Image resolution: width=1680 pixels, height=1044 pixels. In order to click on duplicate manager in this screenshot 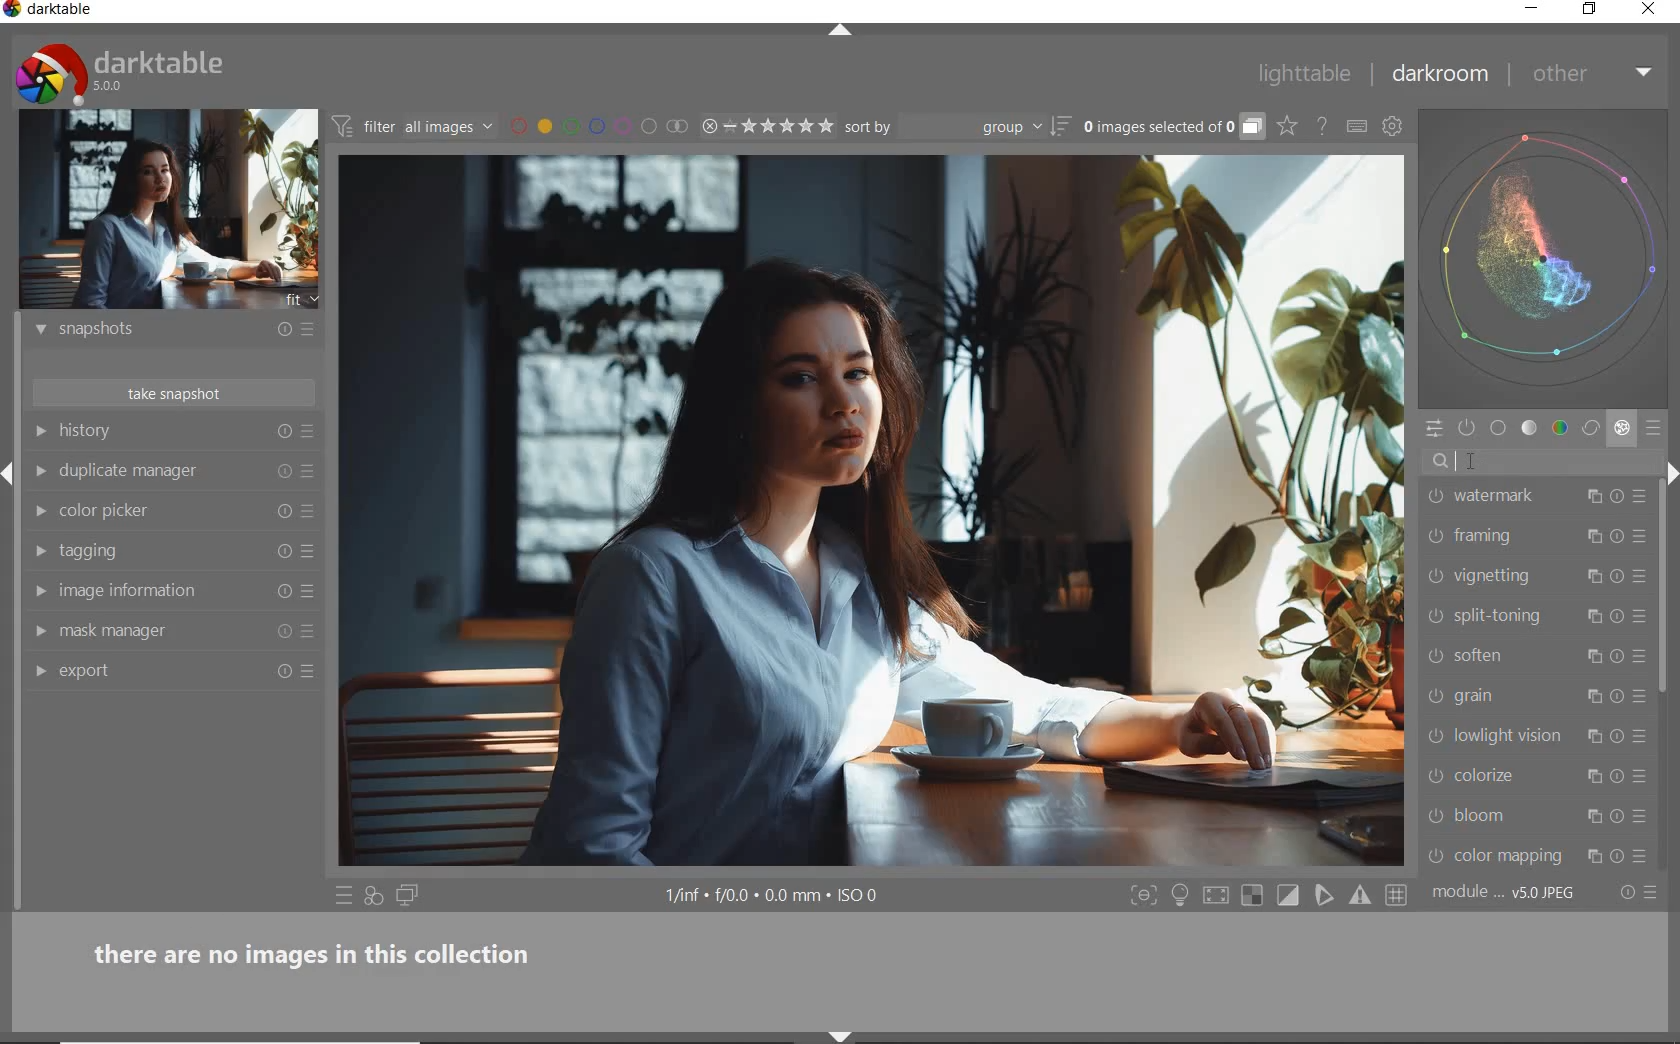, I will do `click(144, 470)`.